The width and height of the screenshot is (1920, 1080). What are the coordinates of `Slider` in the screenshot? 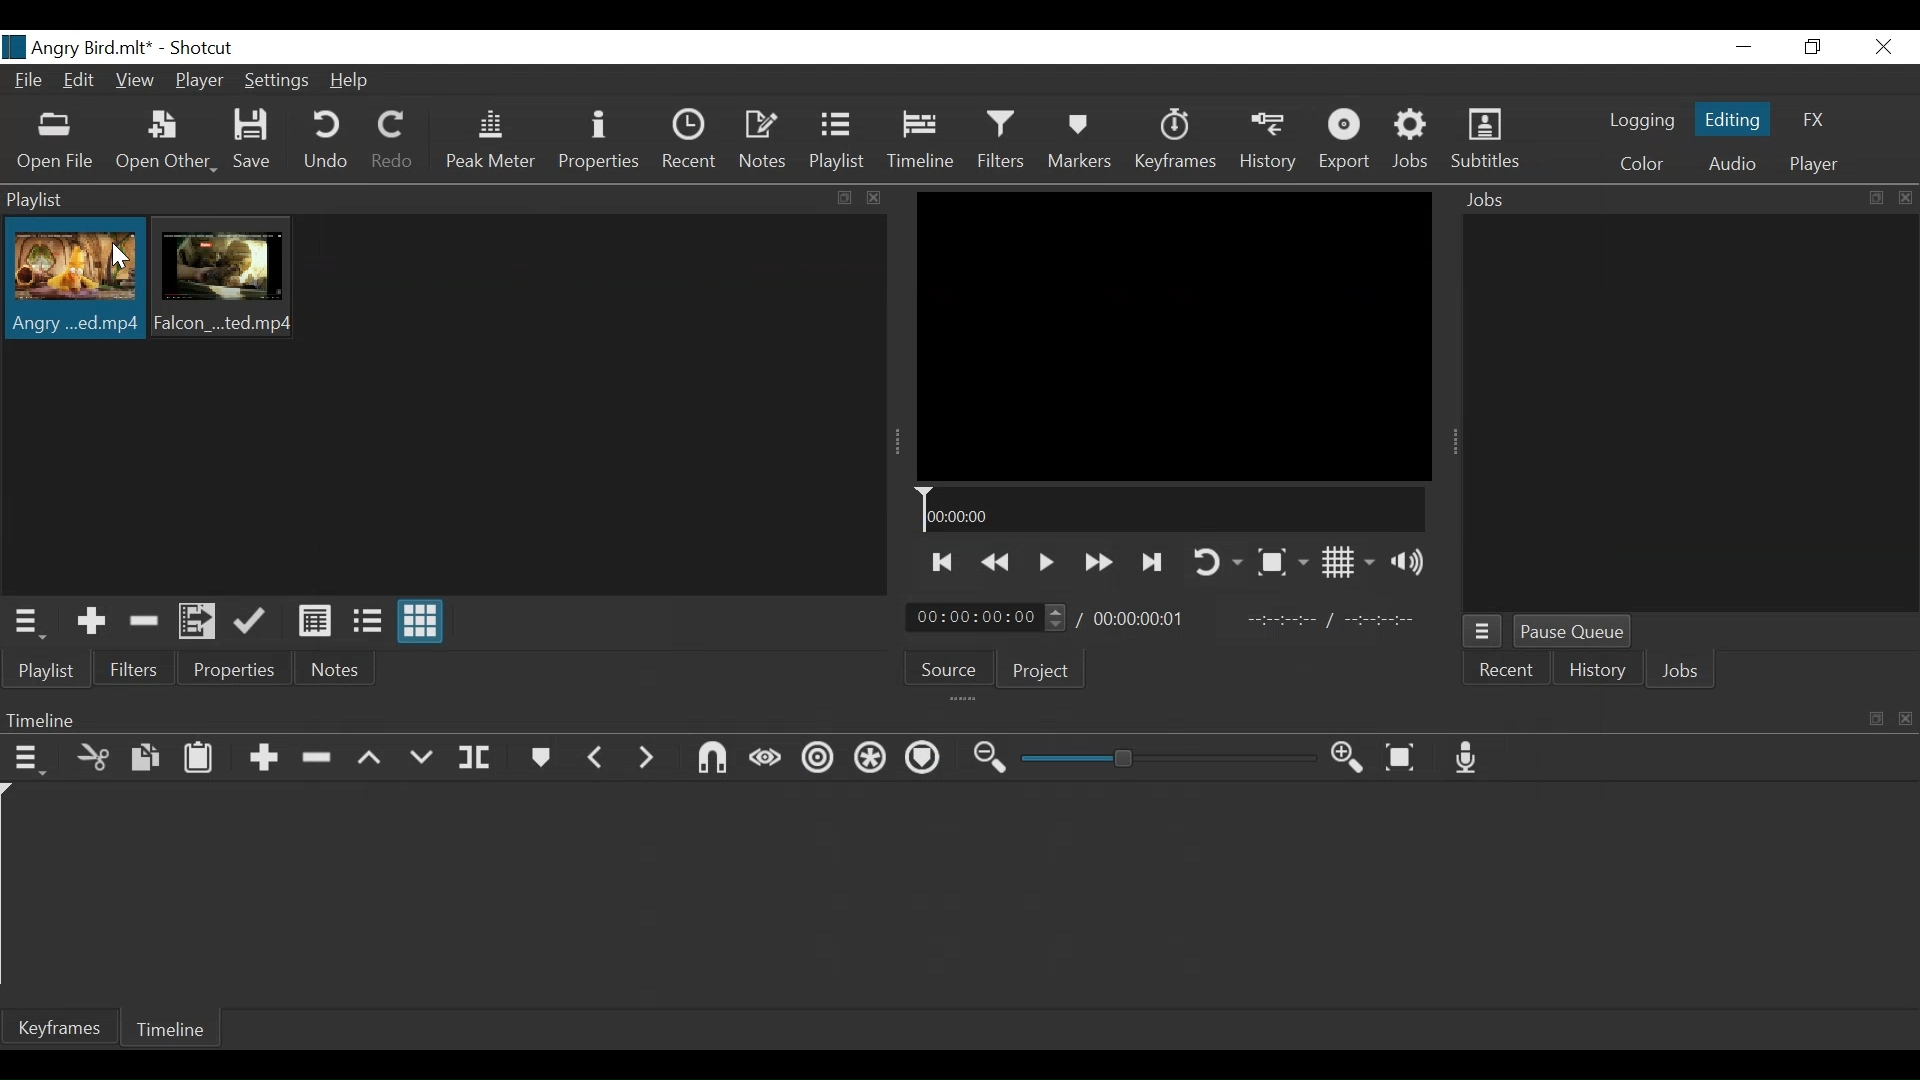 It's located at (1169, 758).